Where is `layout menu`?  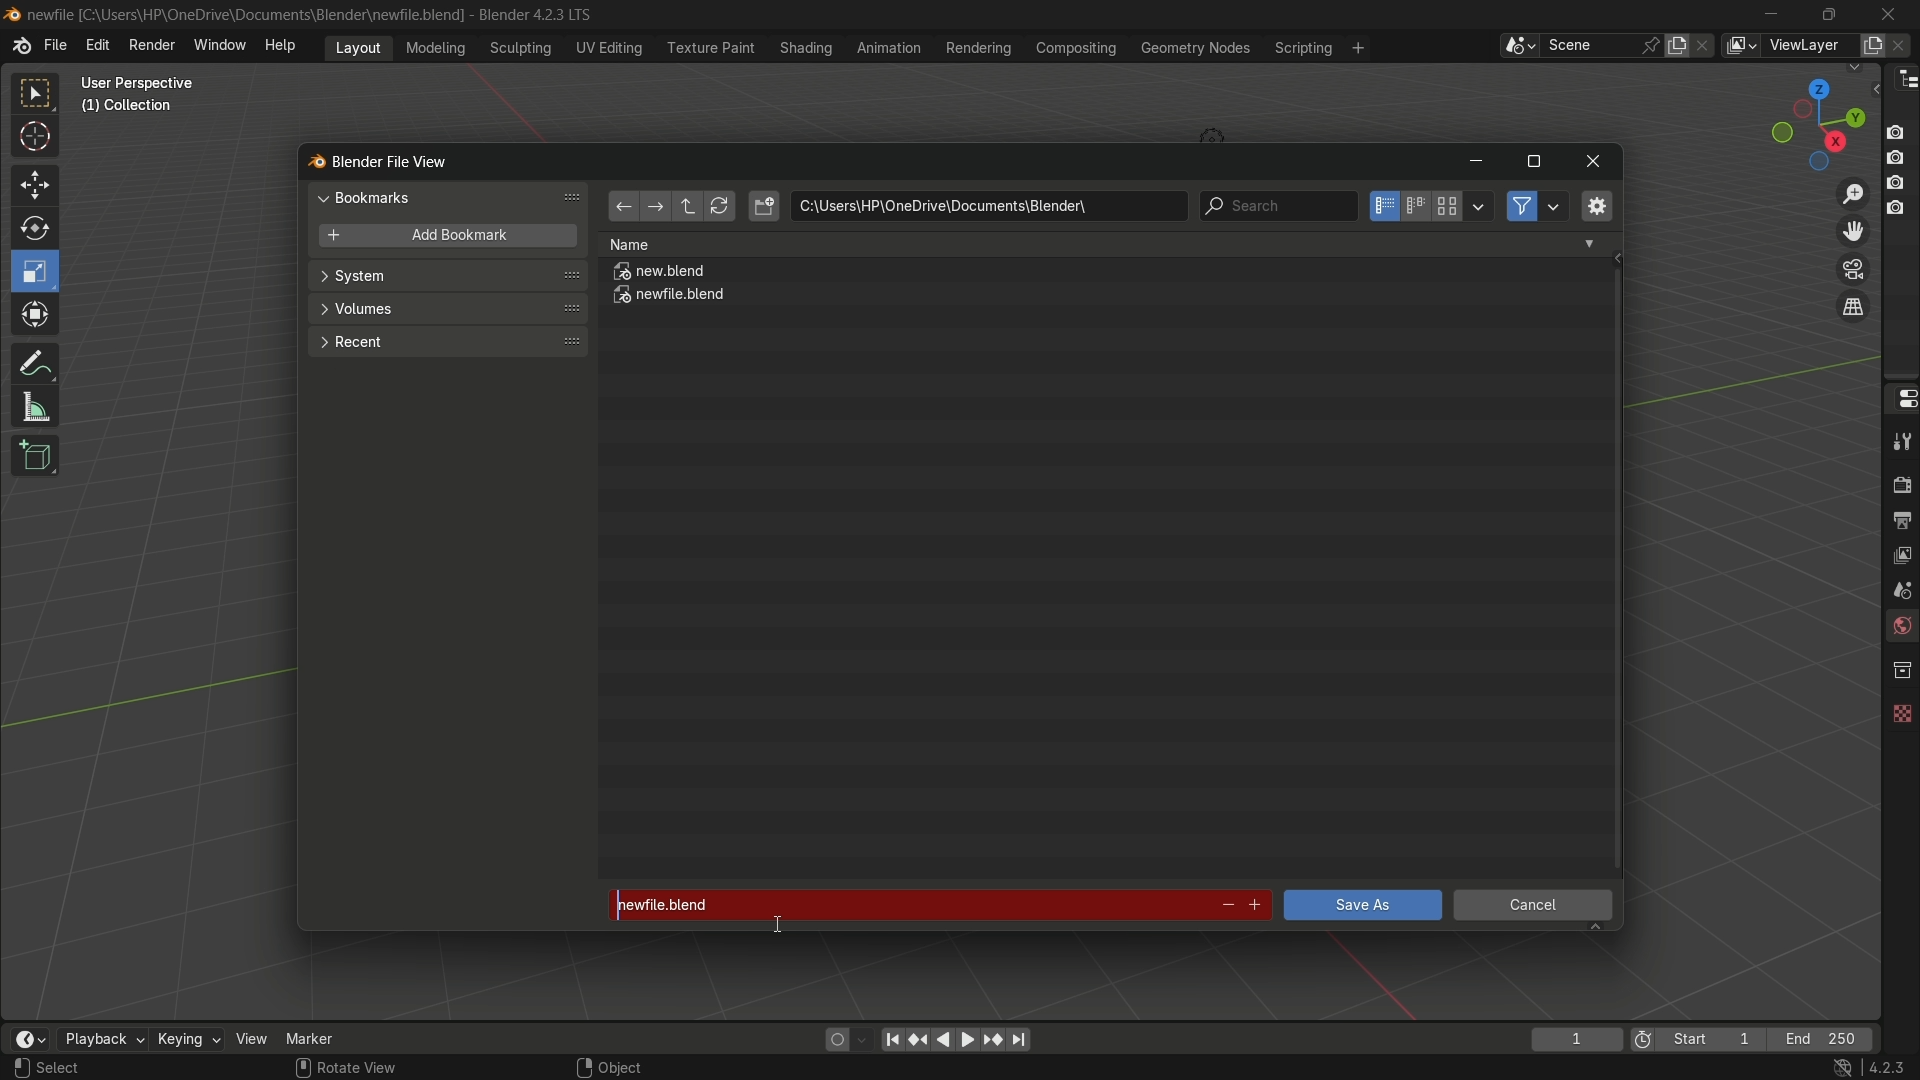
layout menu is located at coordinates (358, 46).